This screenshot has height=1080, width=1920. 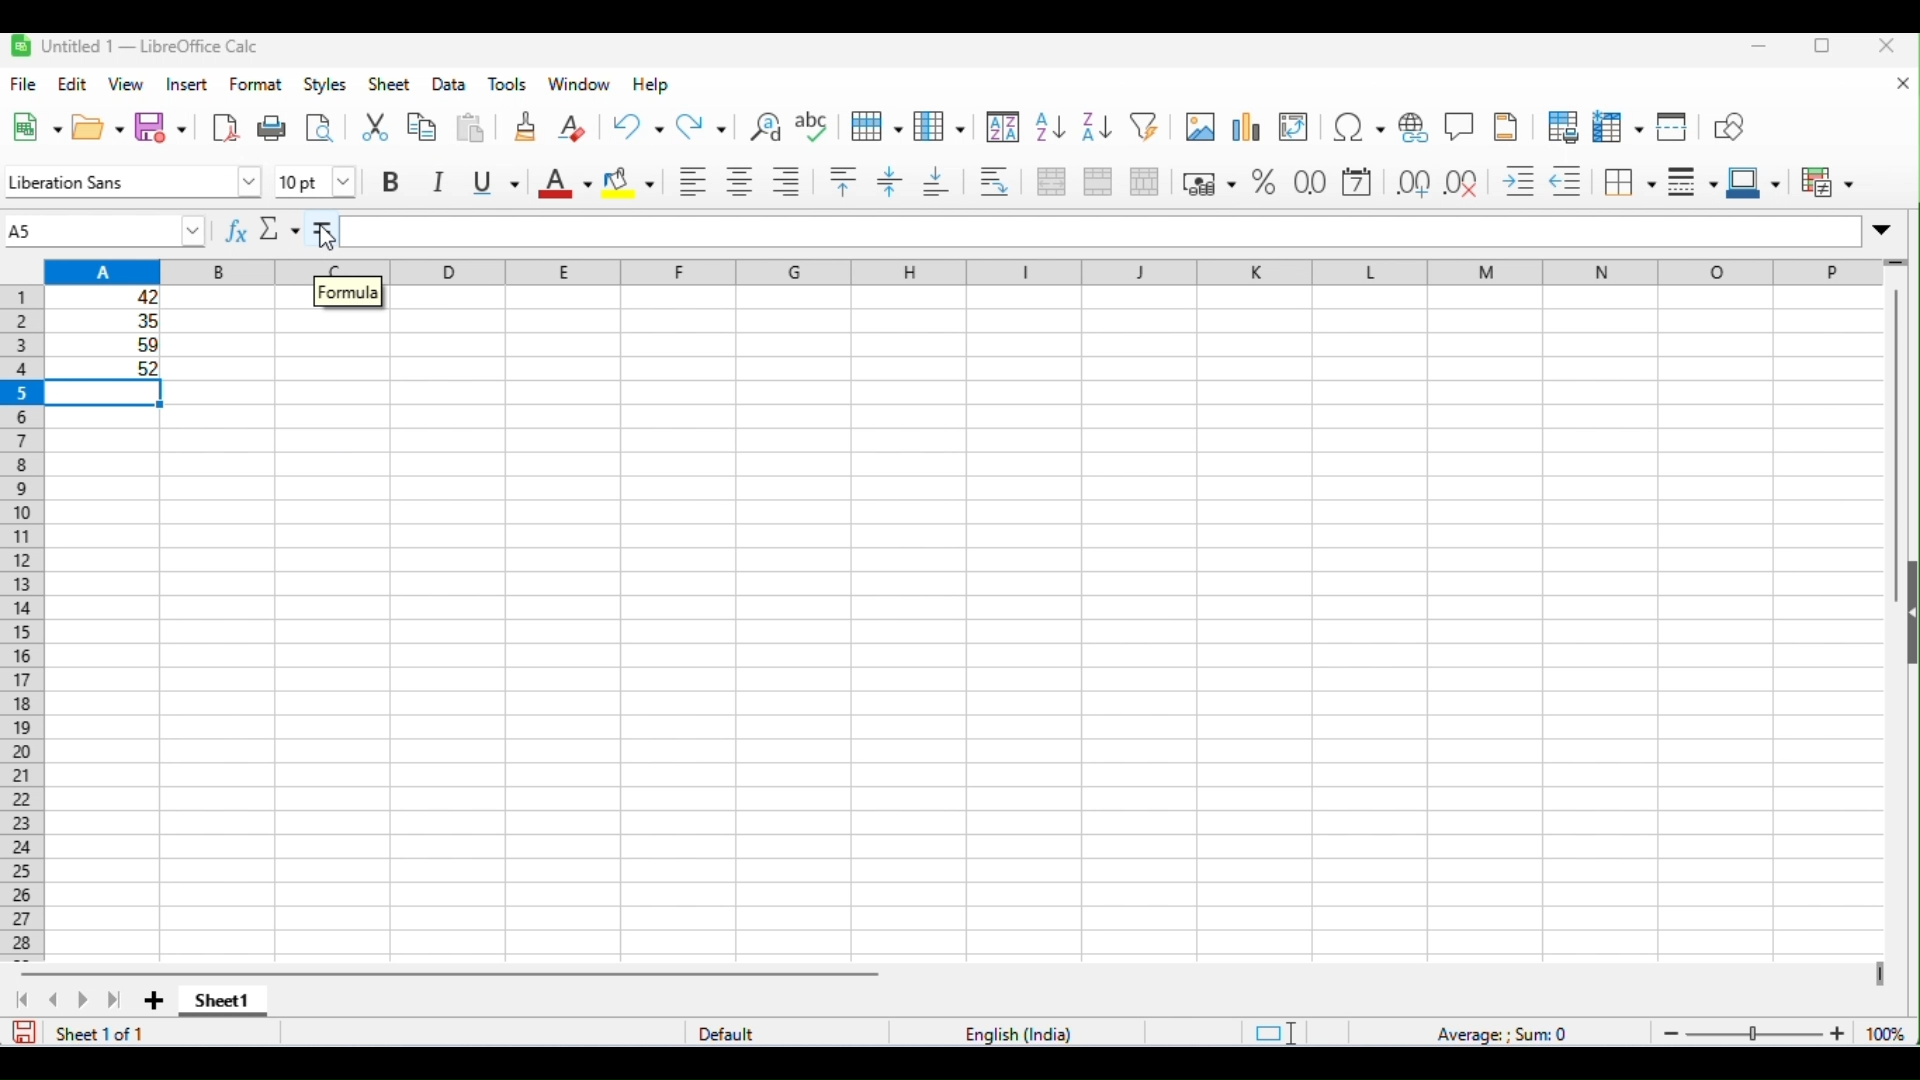 What do you see at coordinates (152, 1002) in the screenshot?
I see `add new sheet` at bounding box center [152, 1002].